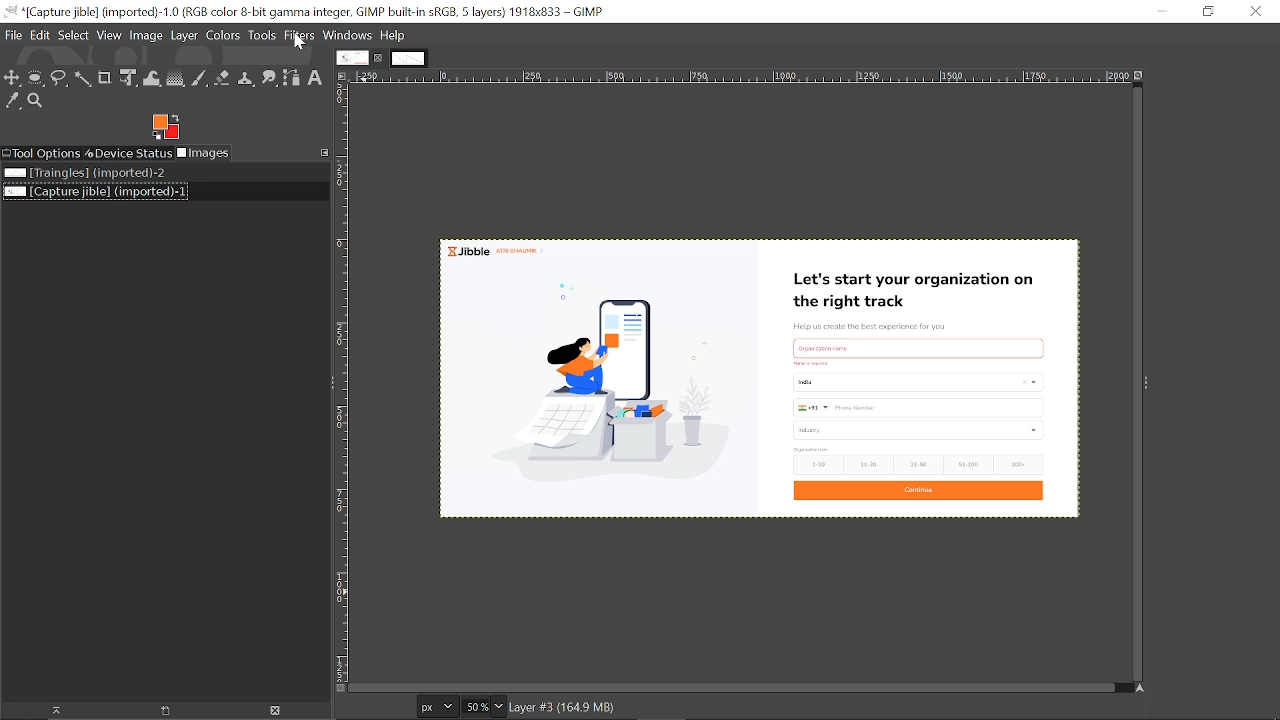  I want to click on View, so click(110, 36).